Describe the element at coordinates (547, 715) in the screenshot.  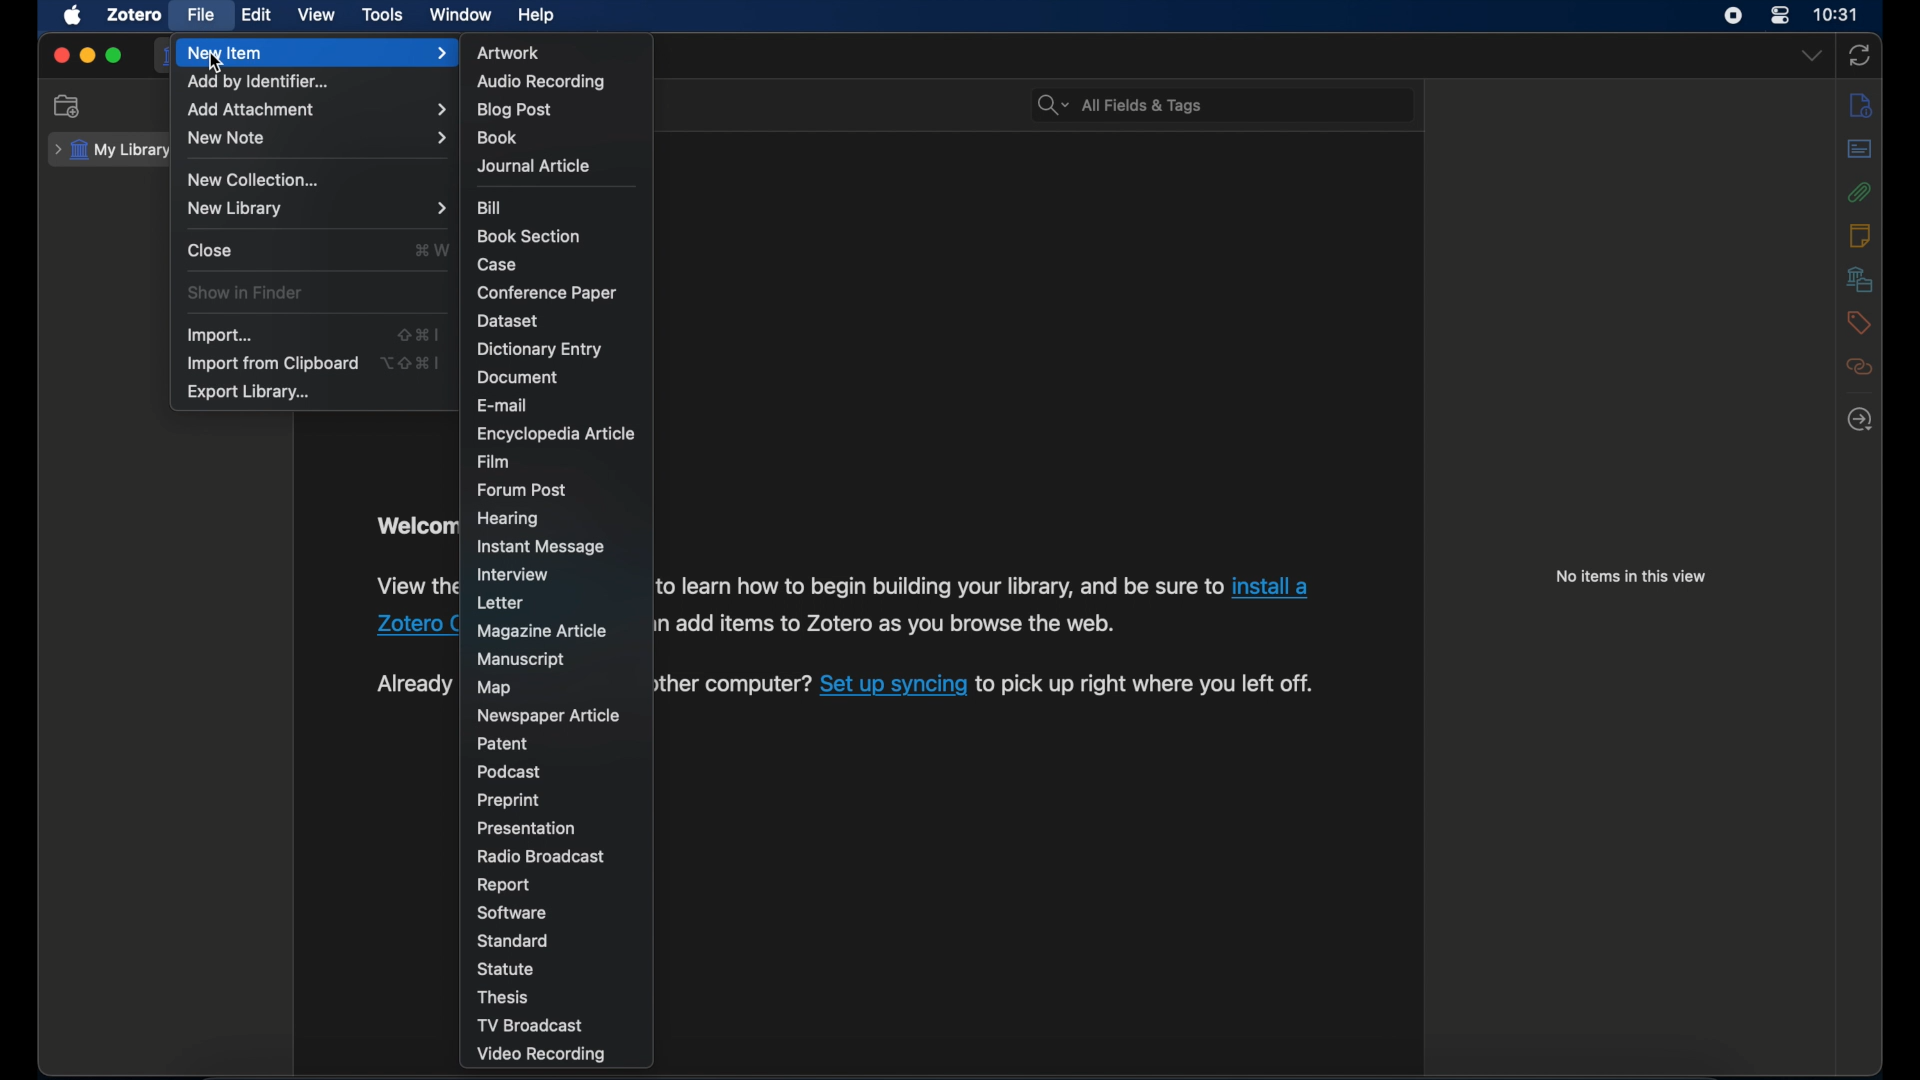
I see `newspaper article` at that location.